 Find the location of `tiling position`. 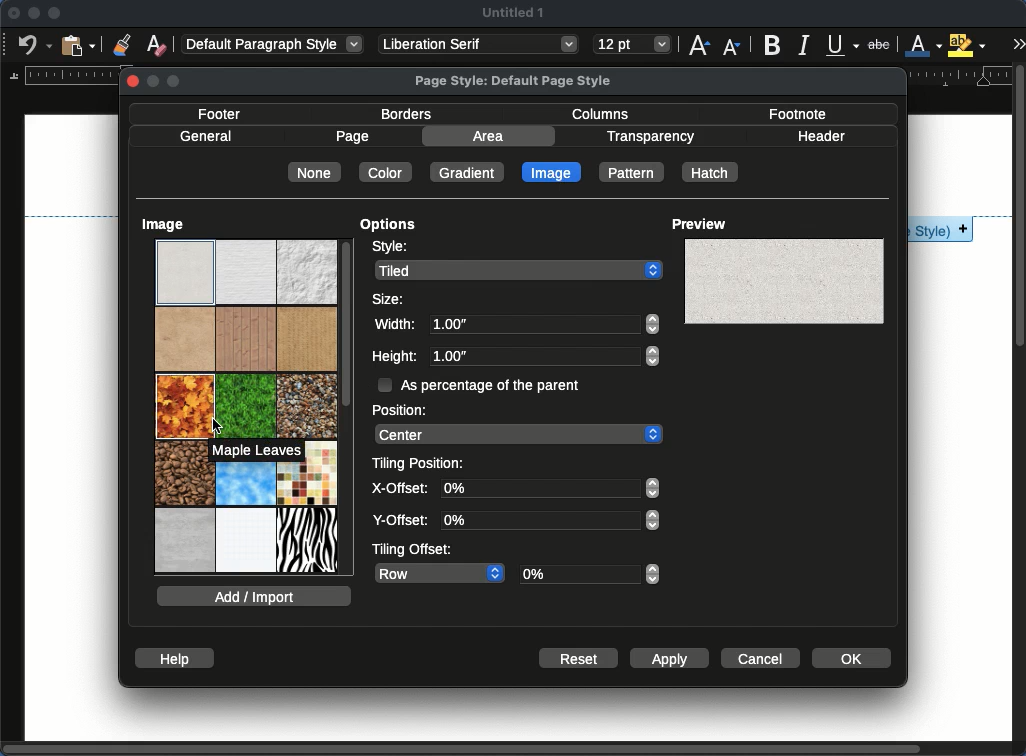

tiling position is located at coordinates (421, 465).